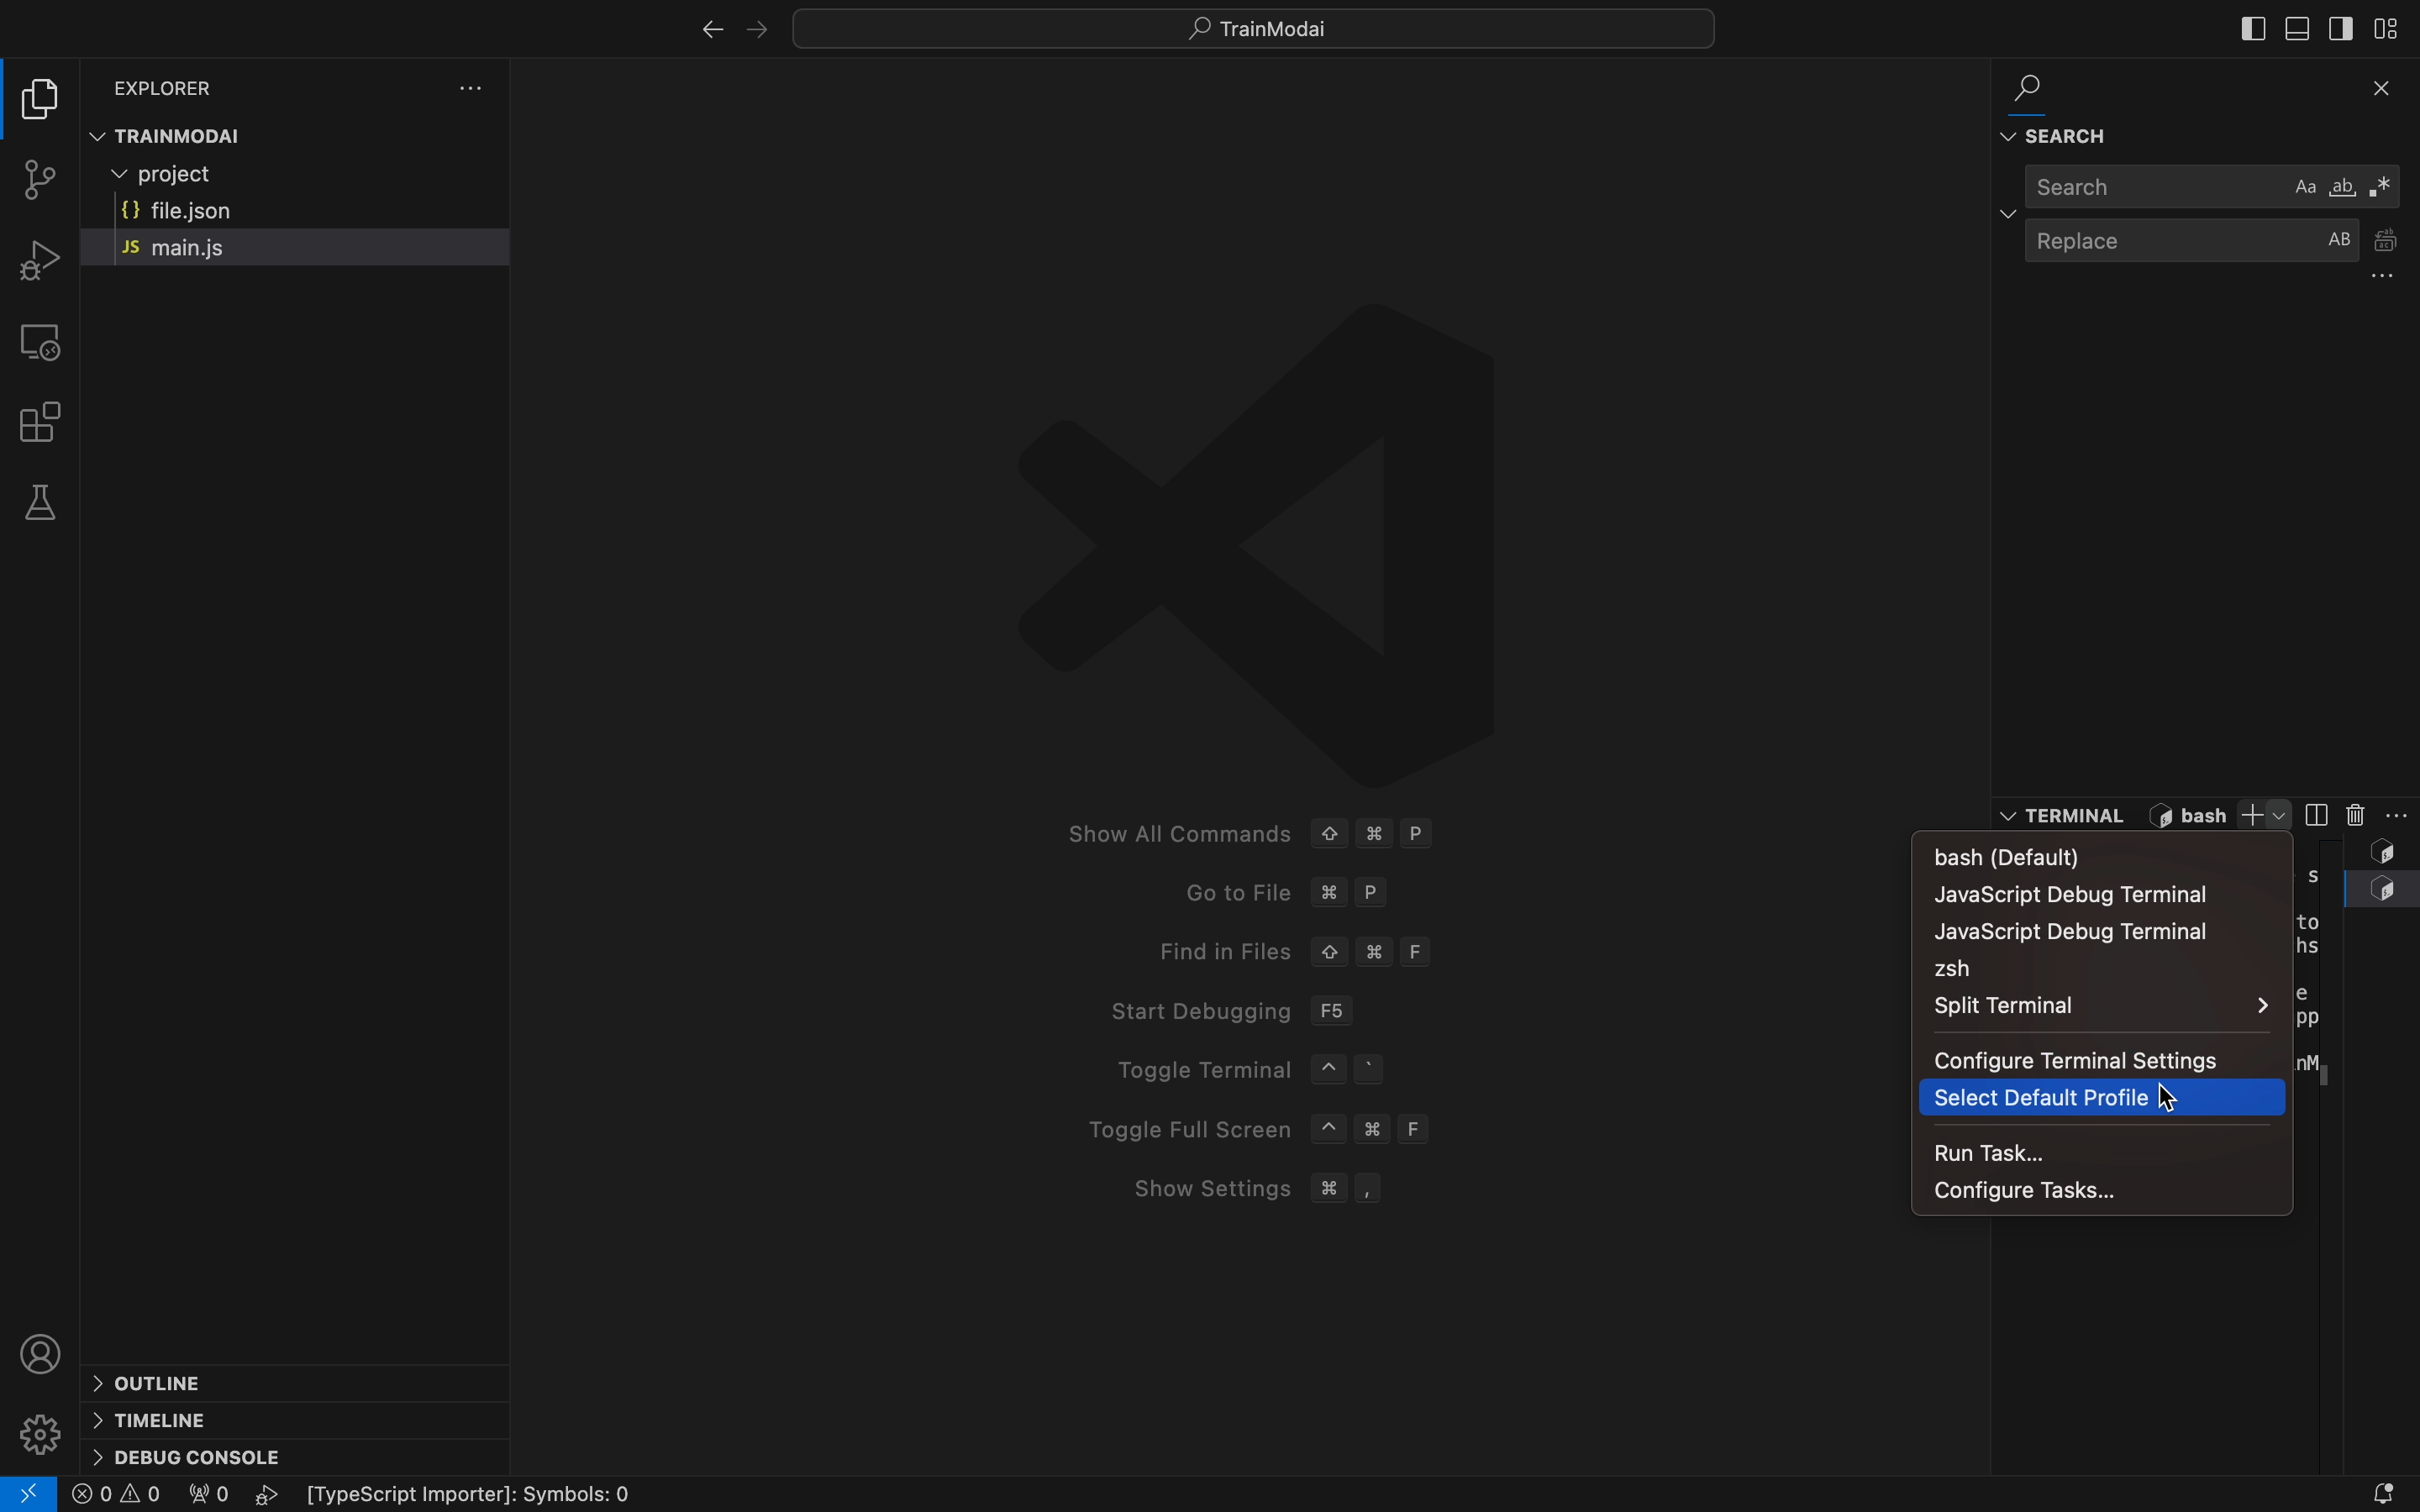 The width and height of the screenshot is (2420, 1512). I want to click on main js, so click(212, 247).